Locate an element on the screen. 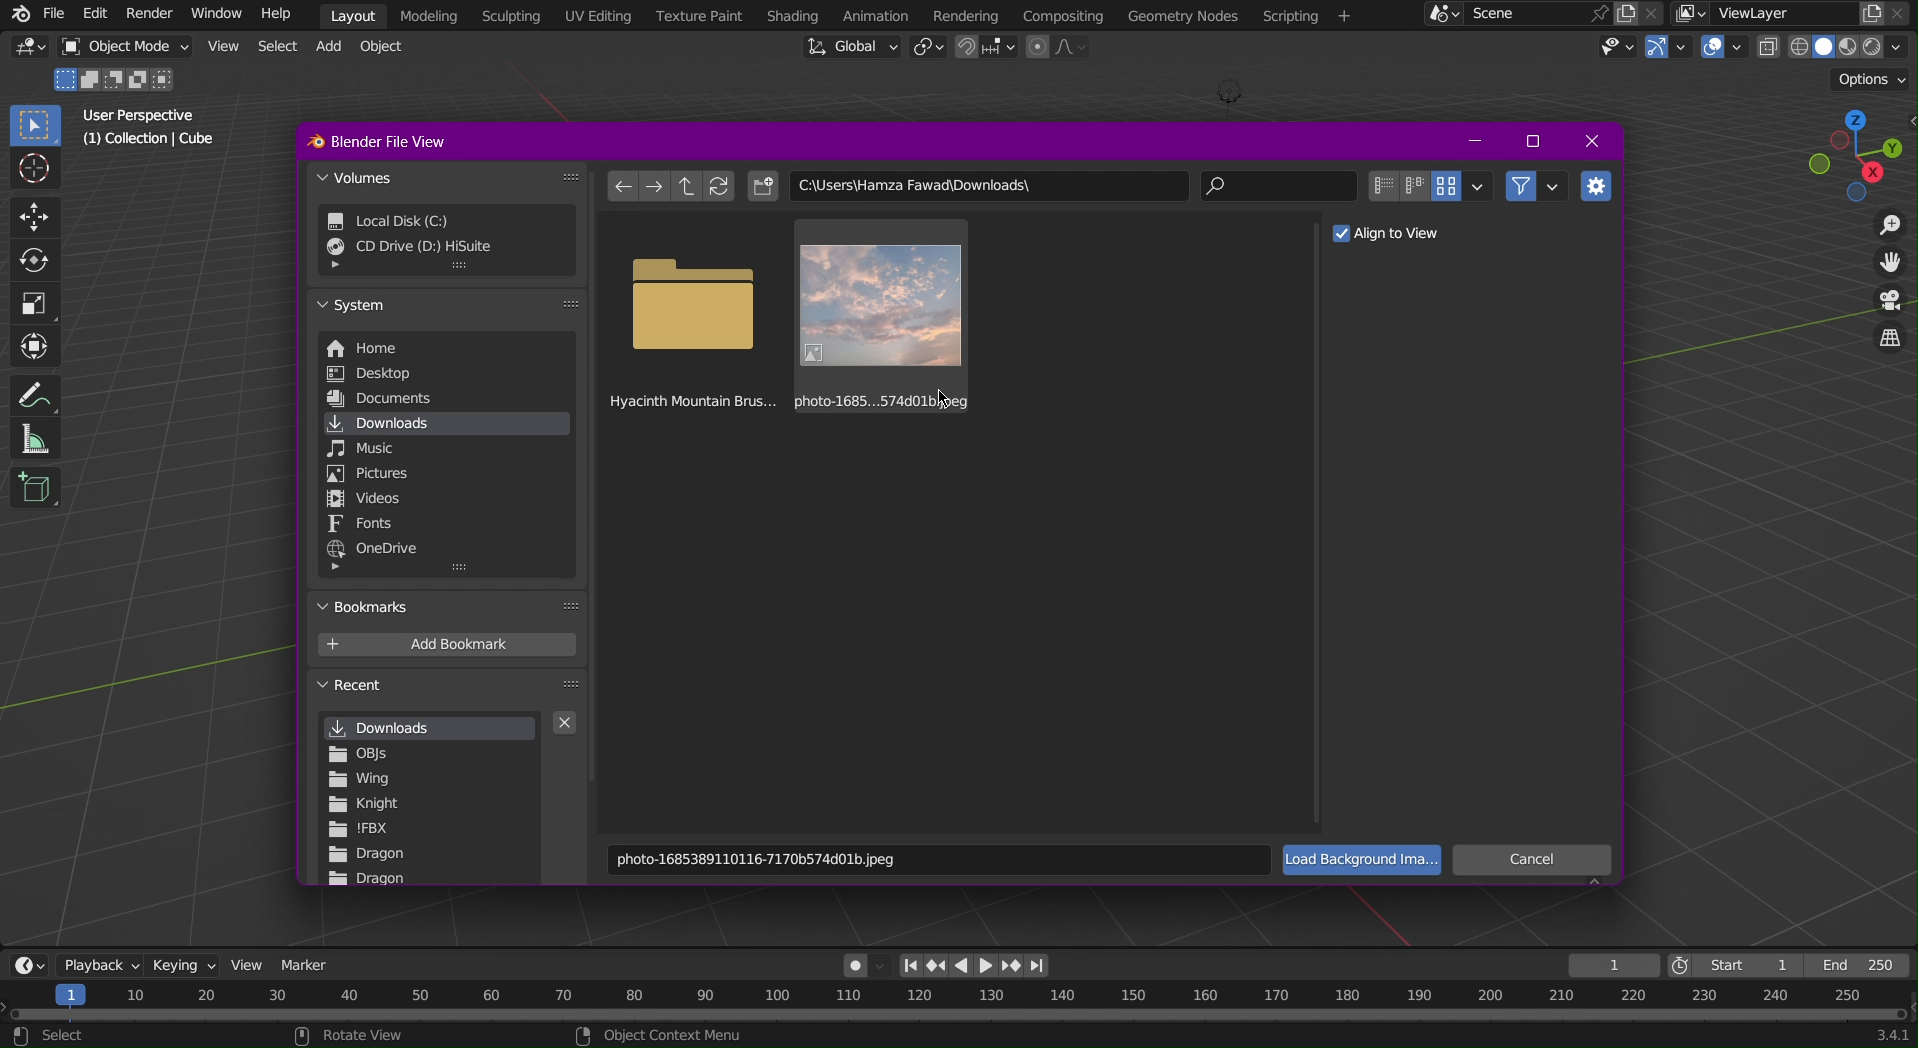  Back is located at coordinates (625, 186).